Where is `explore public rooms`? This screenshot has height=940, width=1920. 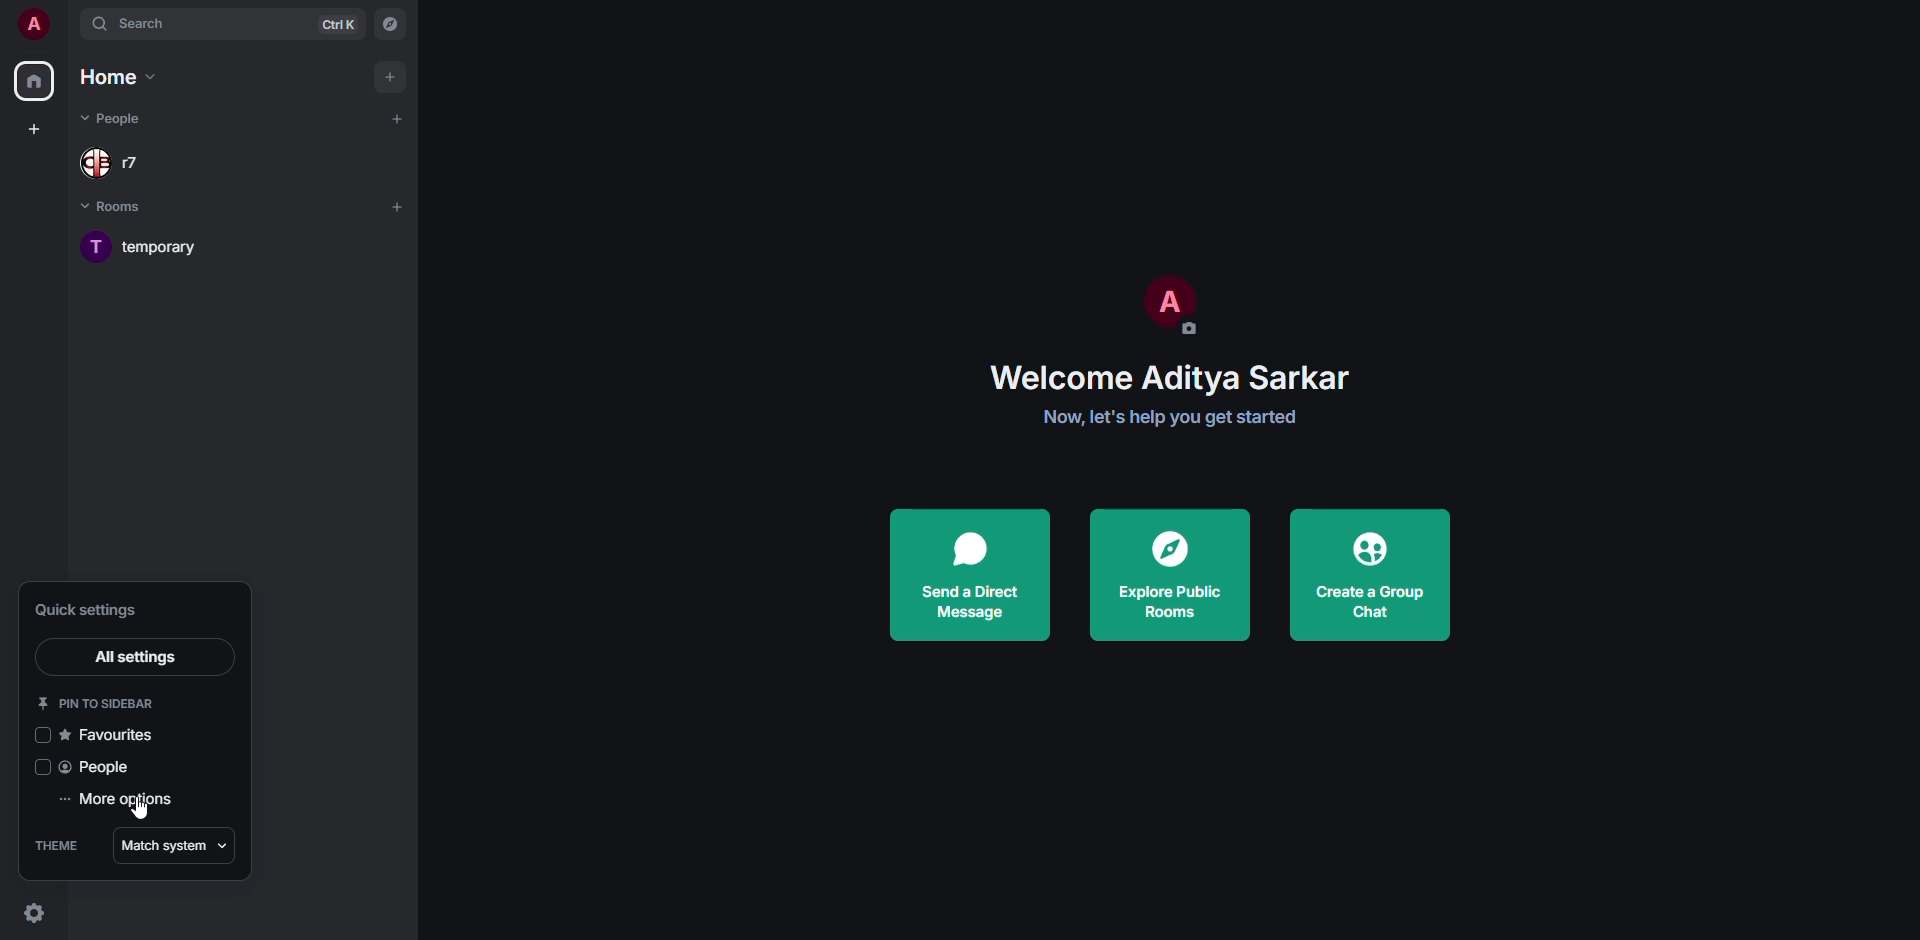
explore public rooms is located at coordinates (1172, 575).